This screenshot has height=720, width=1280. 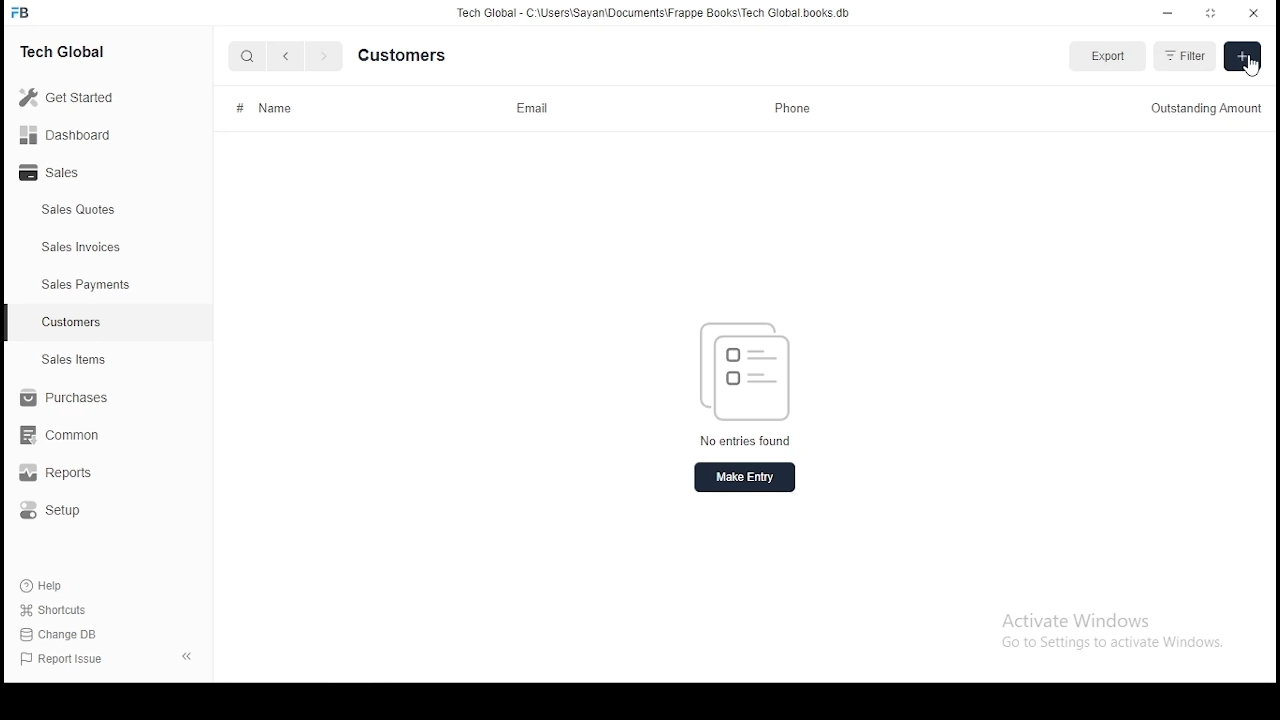 I want to click on Customers, so click(x=411, y=54).